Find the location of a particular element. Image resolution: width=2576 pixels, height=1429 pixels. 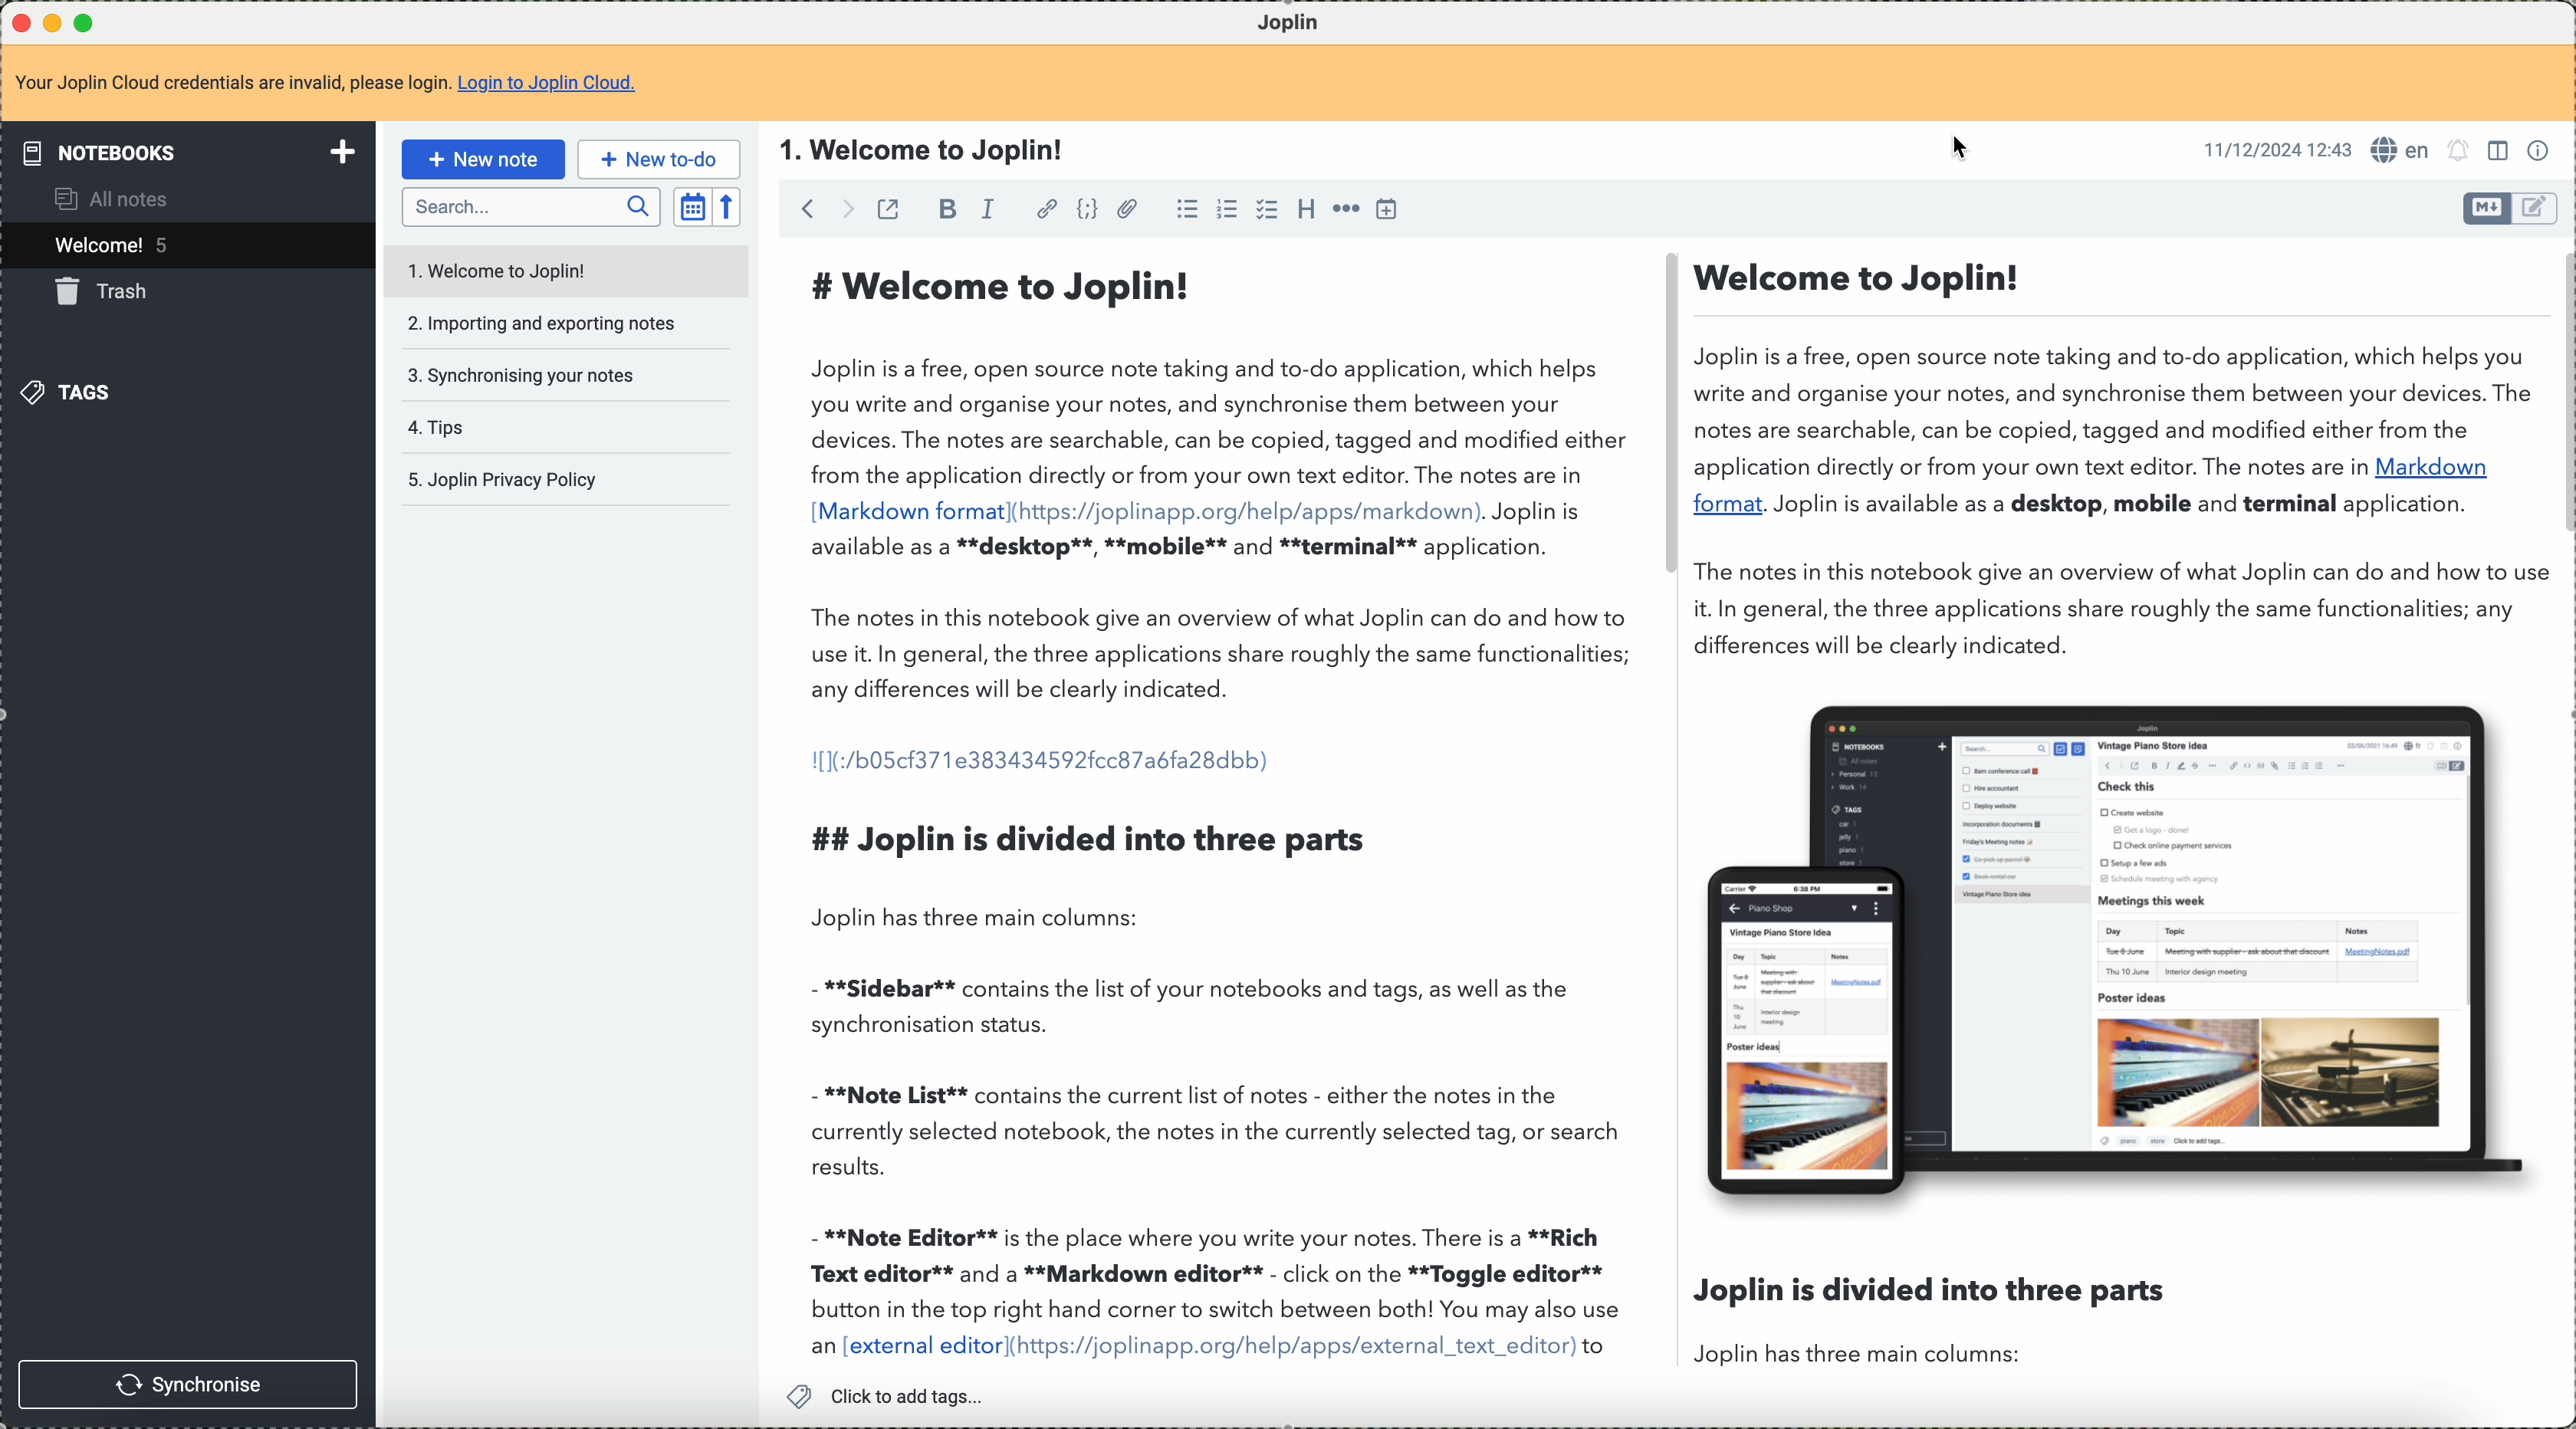

Joplin Mobile and Tab Experience is located at coordinates (2119, 947).